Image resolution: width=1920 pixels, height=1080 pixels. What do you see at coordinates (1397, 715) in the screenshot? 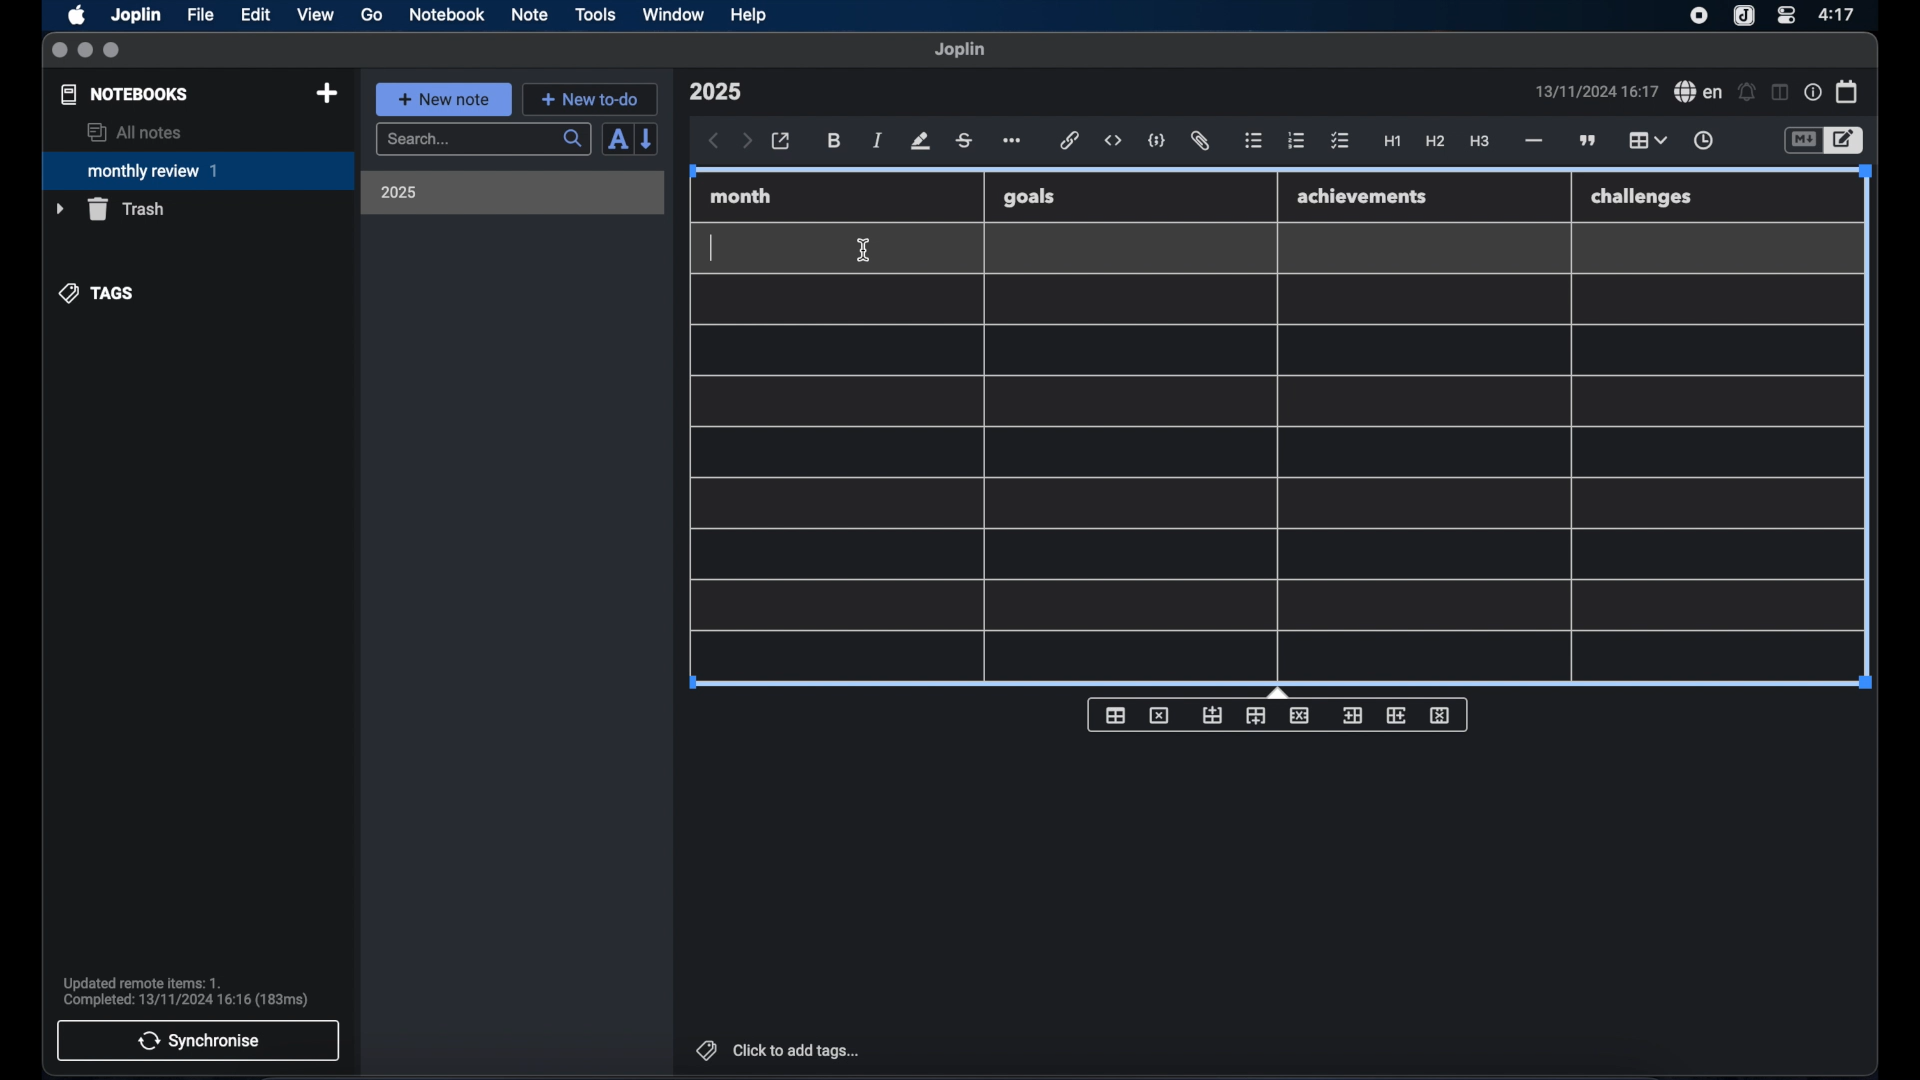
I see `insert column after` at bounding box center [1397, 715].